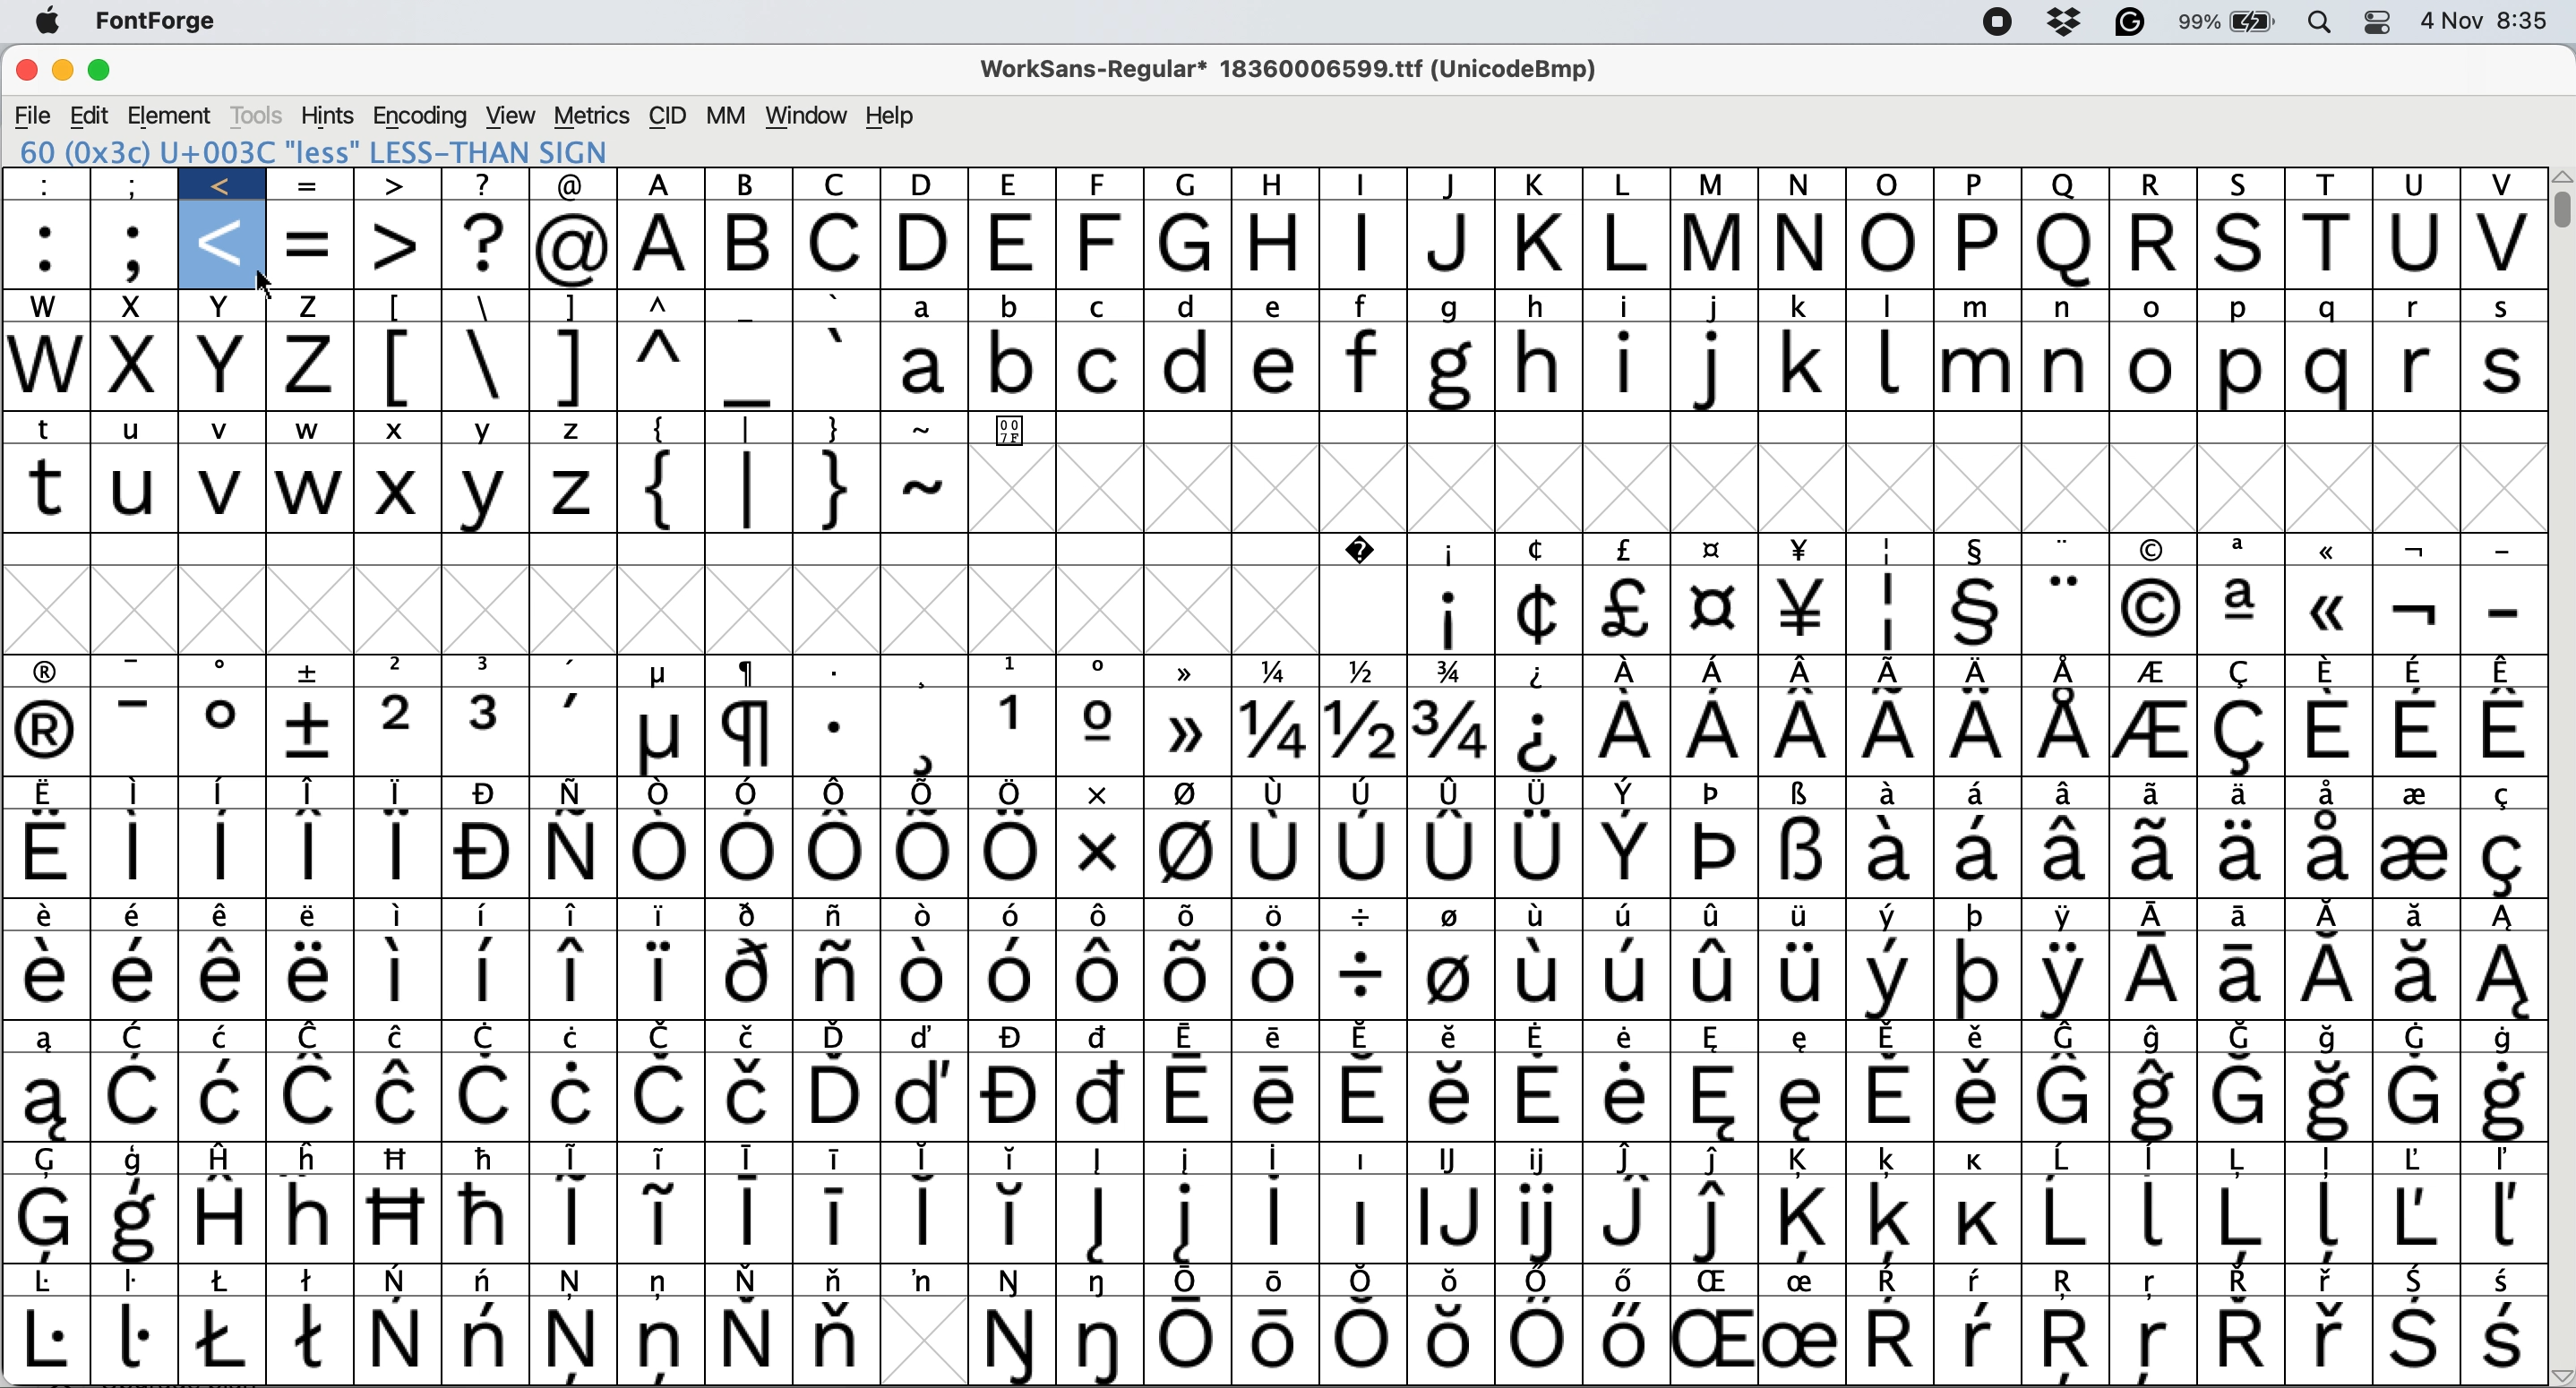 Image resolution: width=2576 pixels, height=1388 pixels. What do you see at coordinates (1272, 1098) in the screenshot?
I see `symbol` at bounding box center [1272, 1098].